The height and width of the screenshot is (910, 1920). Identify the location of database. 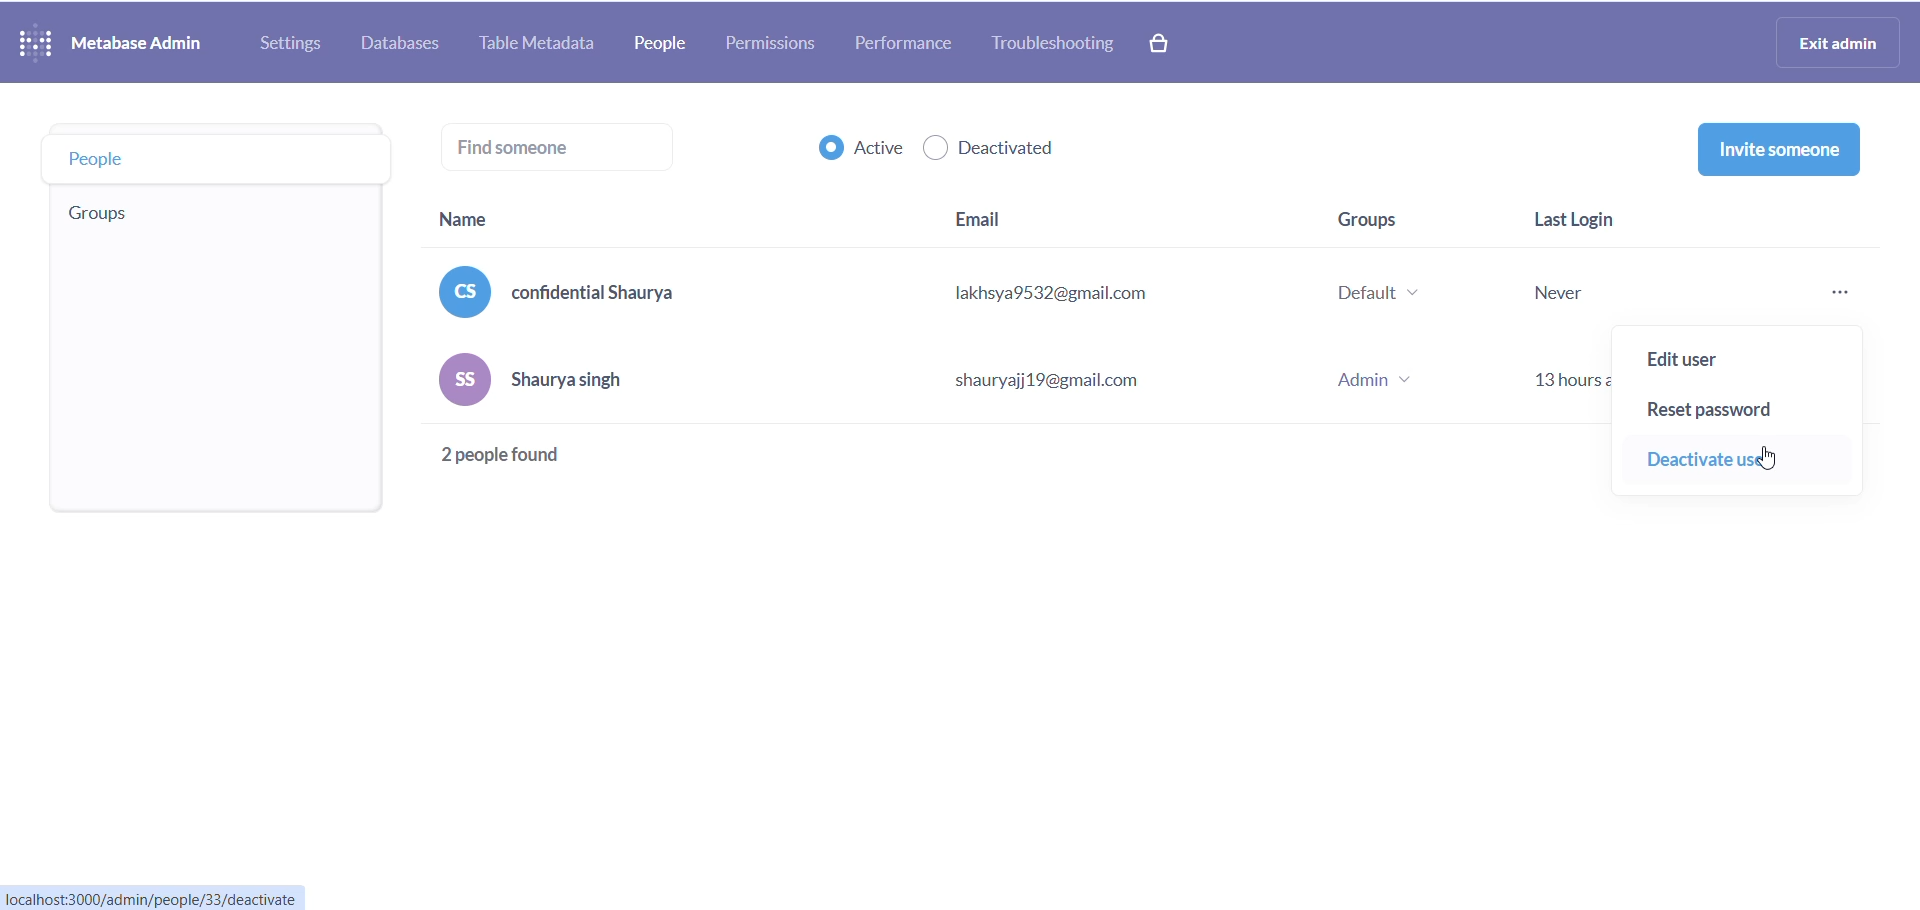
(398, 43).